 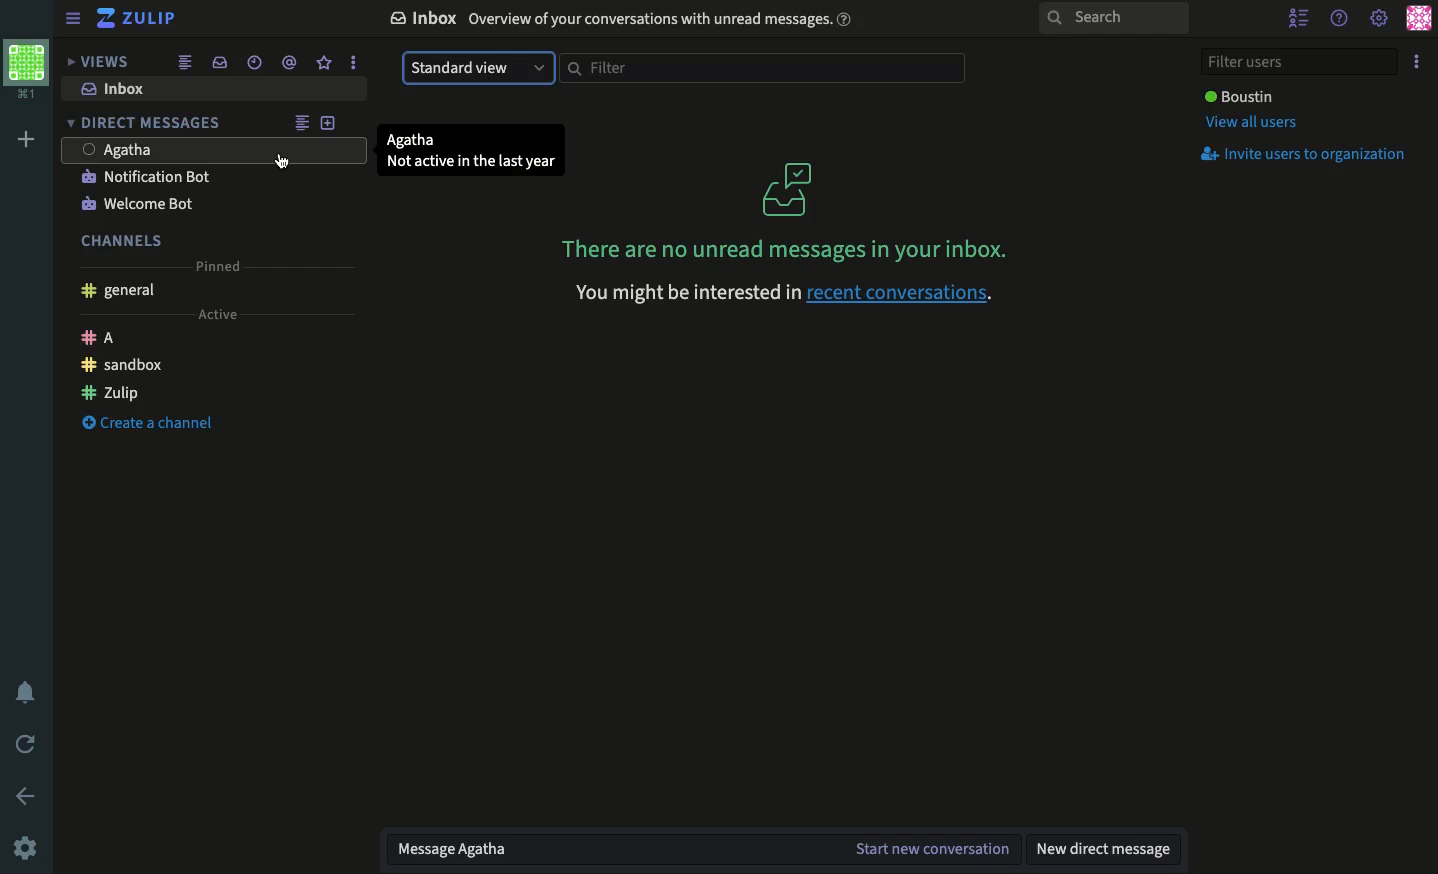 I want to click on User, so click(x=118, y=149).